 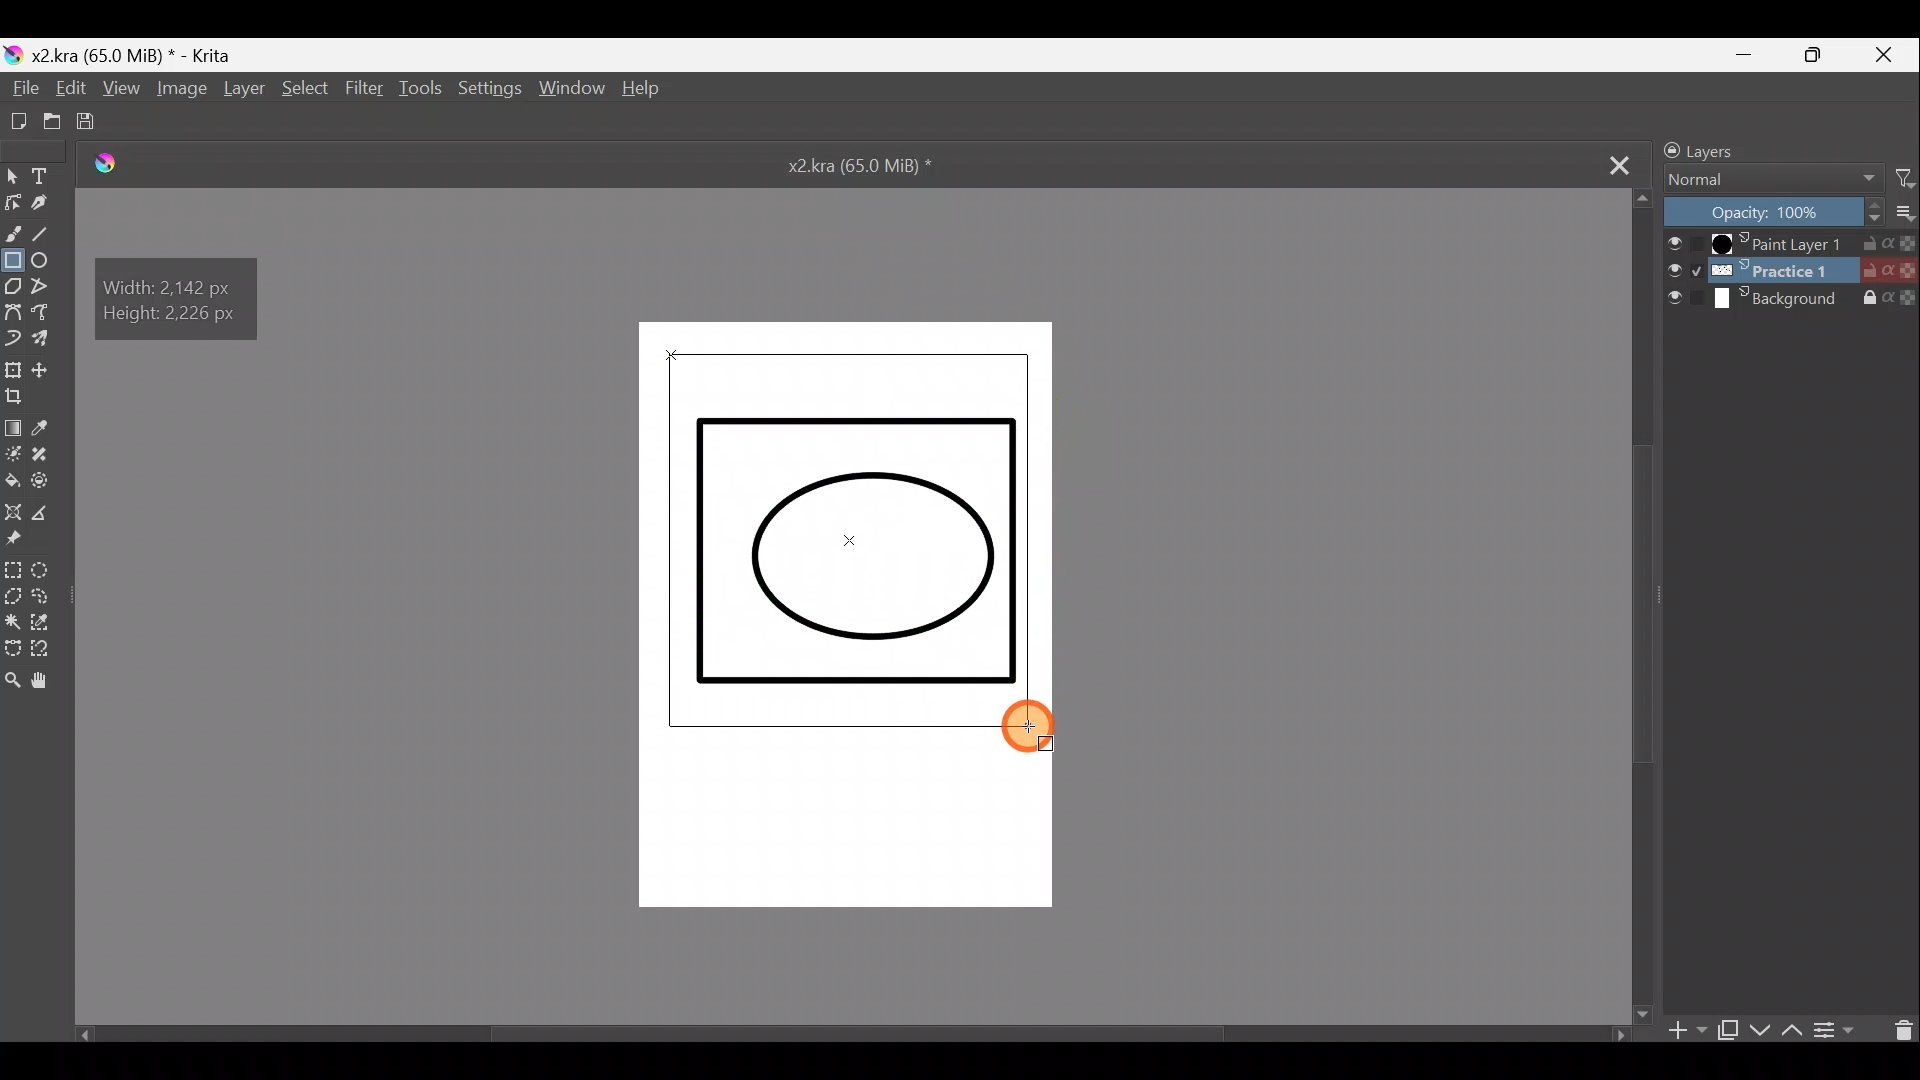 What do you see at coordinates (1643, 603) in the screenshot?
I see `Scroll bar` at bounding box center [1643, 603].